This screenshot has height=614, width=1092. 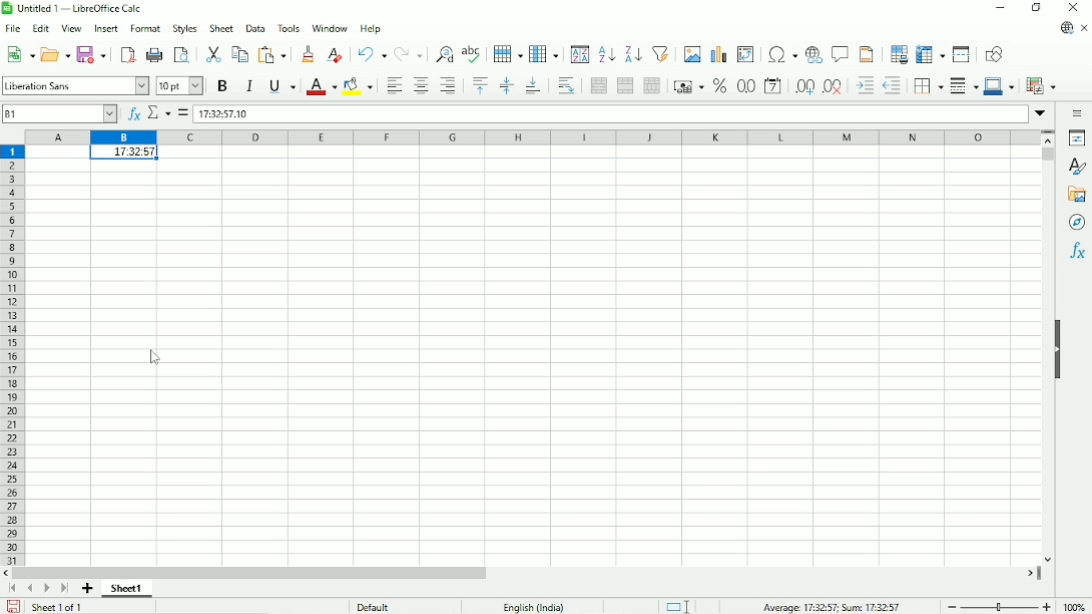 I want to click on New, so click(x=20, y=55).